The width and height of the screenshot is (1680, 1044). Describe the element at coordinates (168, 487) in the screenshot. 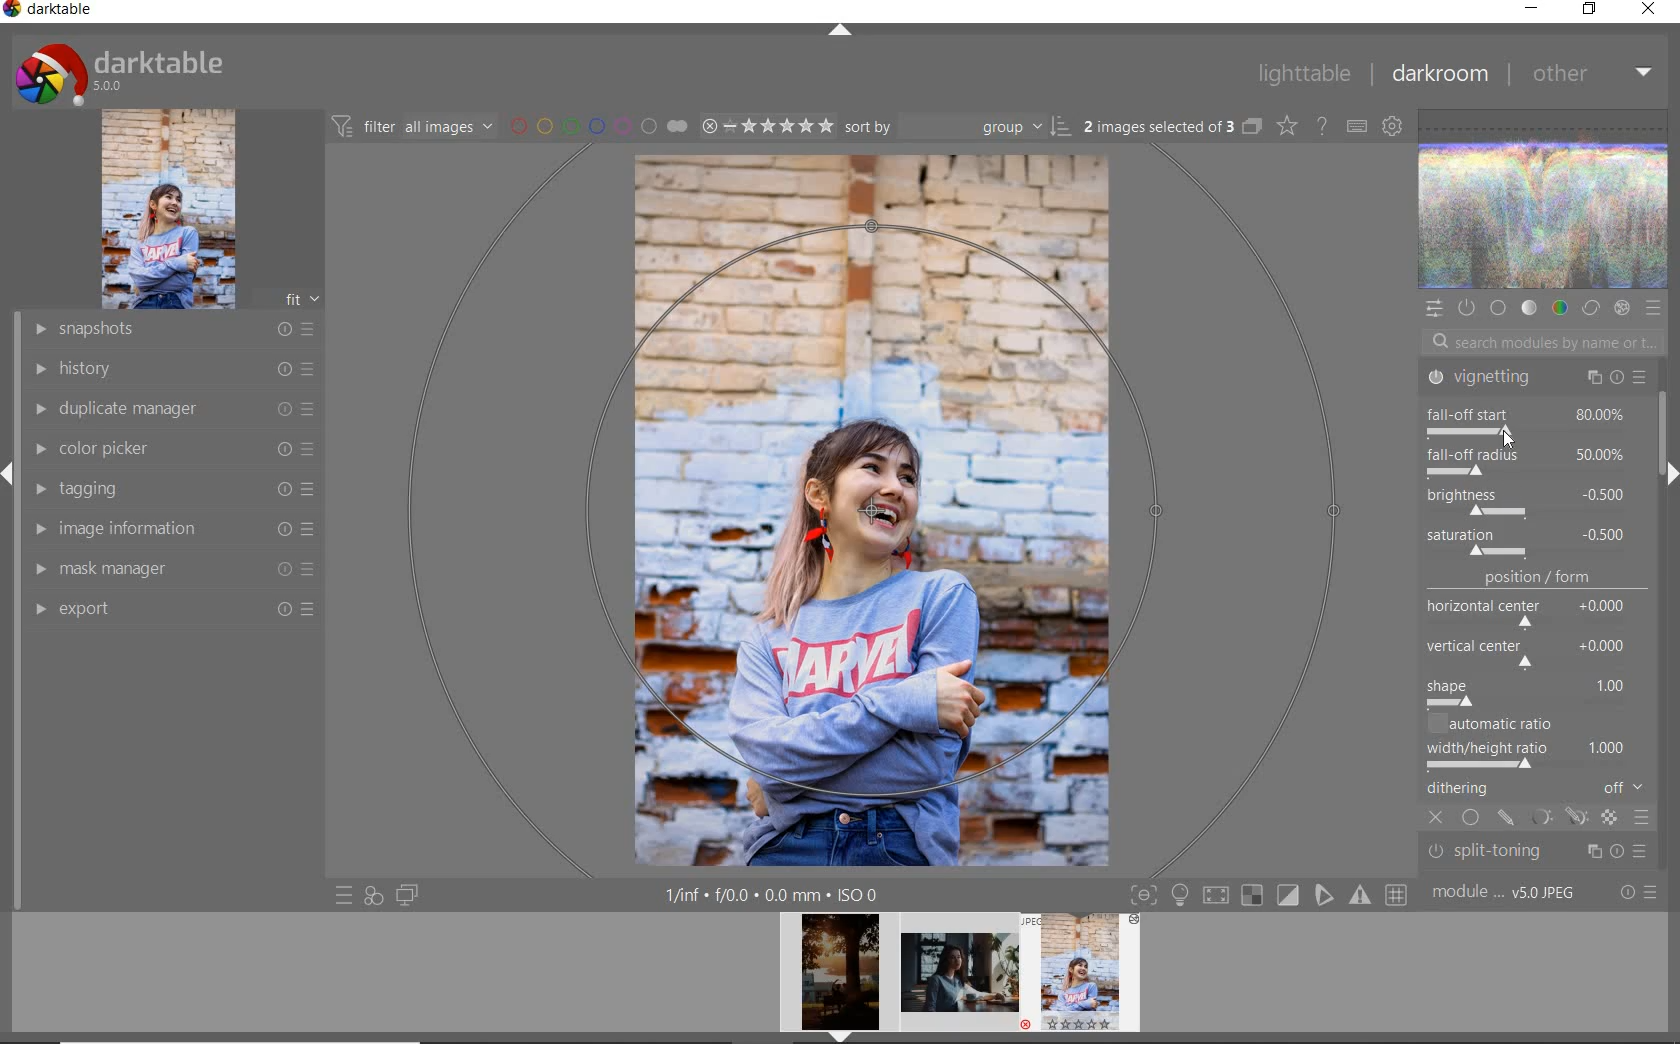

I see `tagging` at that location.